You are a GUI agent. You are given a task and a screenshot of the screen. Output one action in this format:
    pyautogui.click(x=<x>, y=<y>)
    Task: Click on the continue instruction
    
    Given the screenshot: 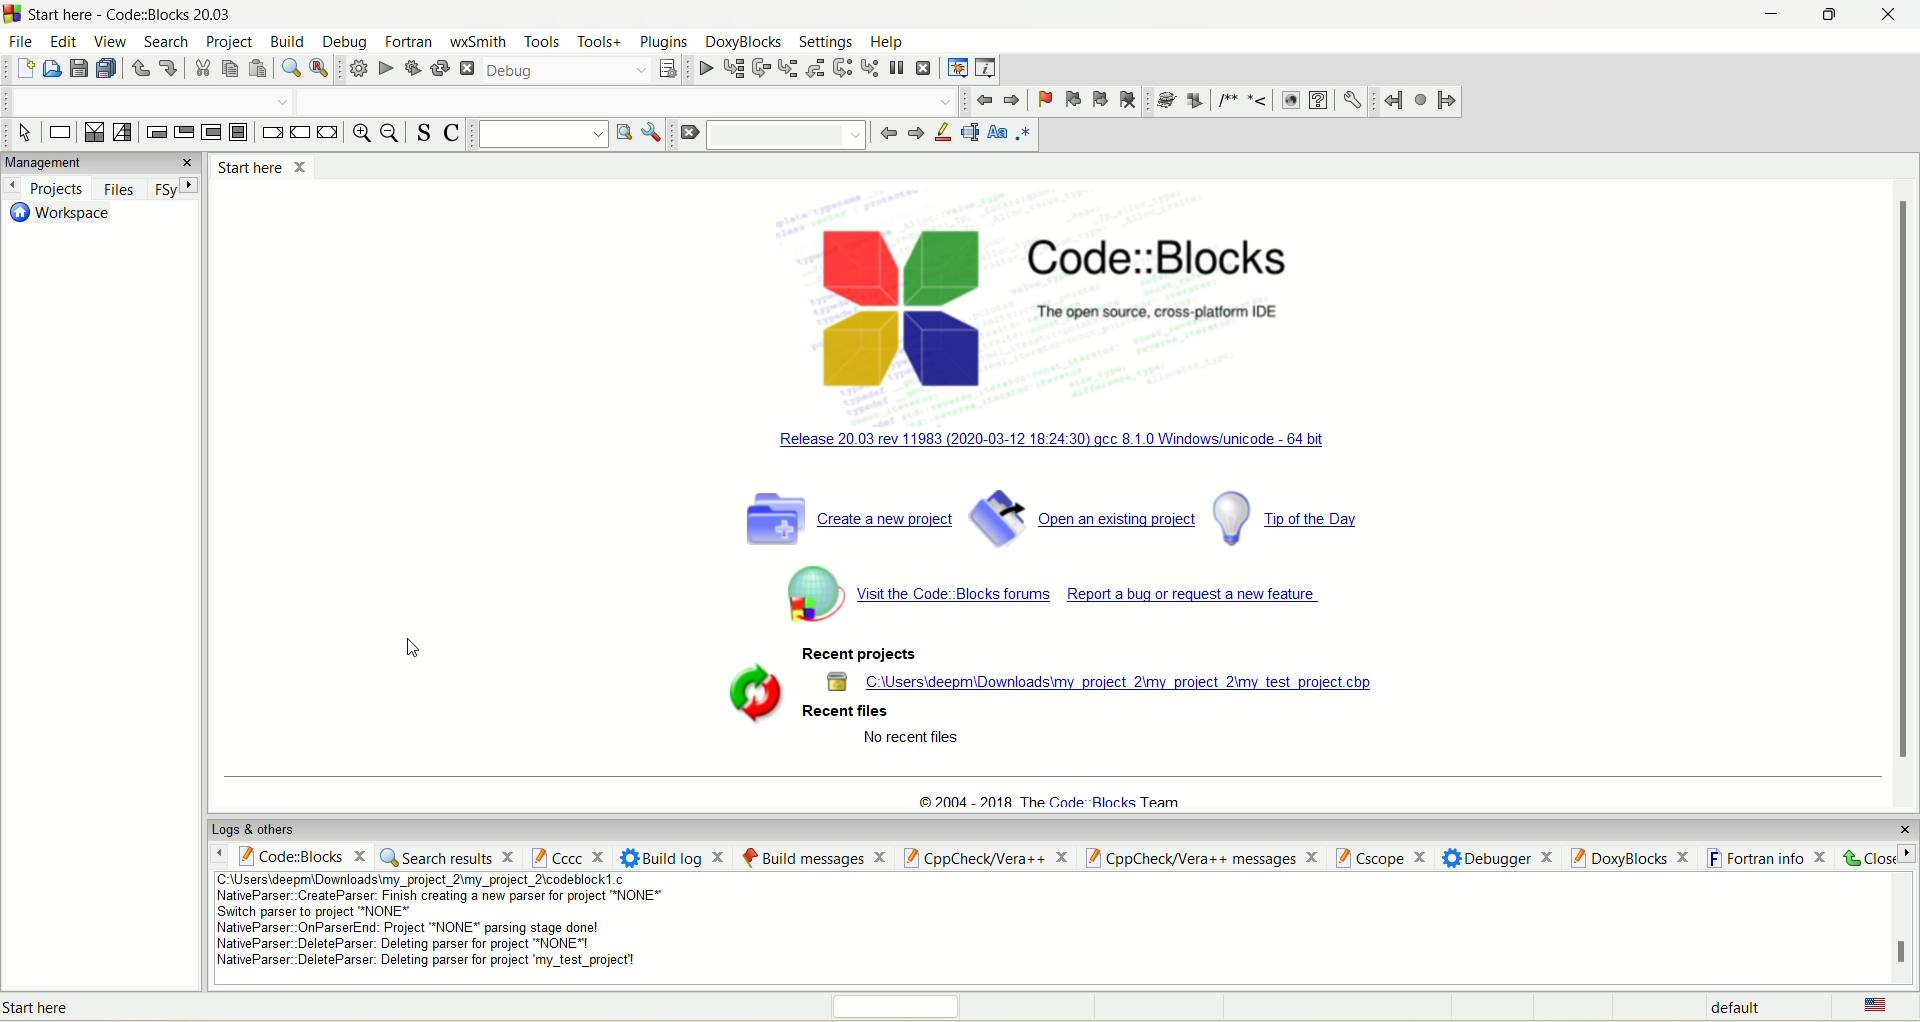 What is the action you would take?
    pyautogui.click(x=301, y=132)
    